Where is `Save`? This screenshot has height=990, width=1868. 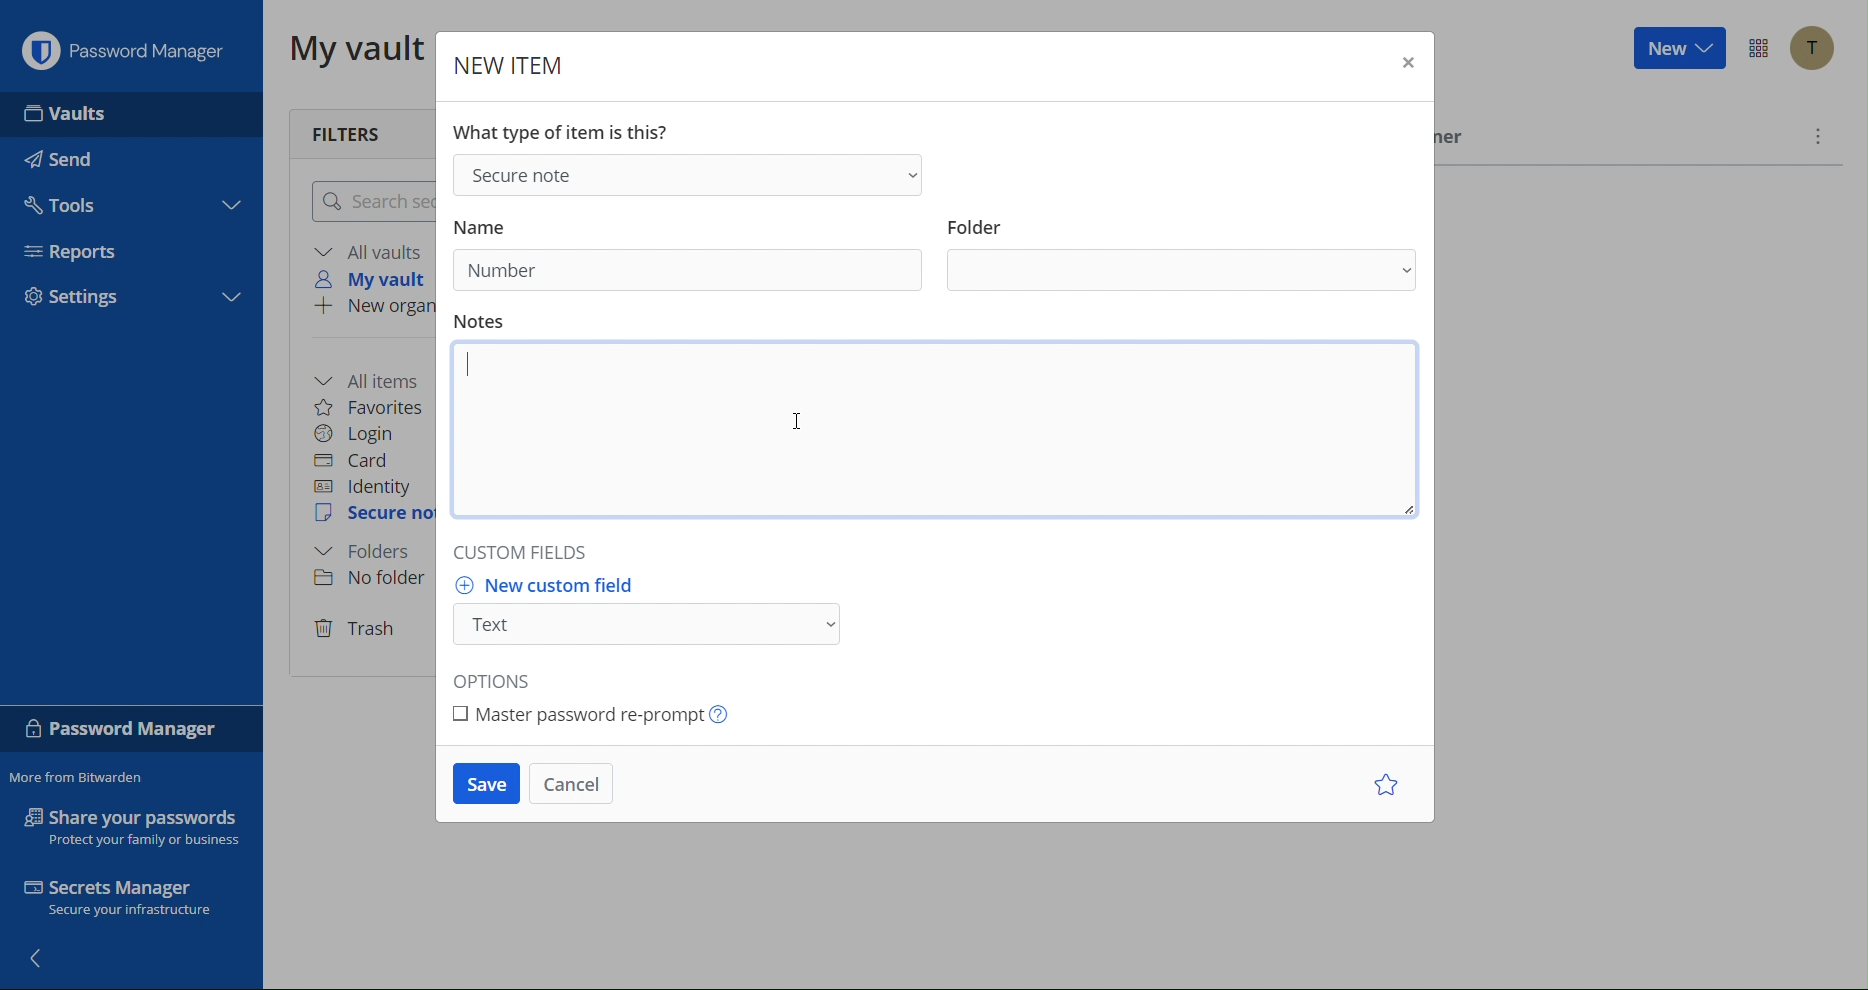
Save is located at coordinates (486, 788).